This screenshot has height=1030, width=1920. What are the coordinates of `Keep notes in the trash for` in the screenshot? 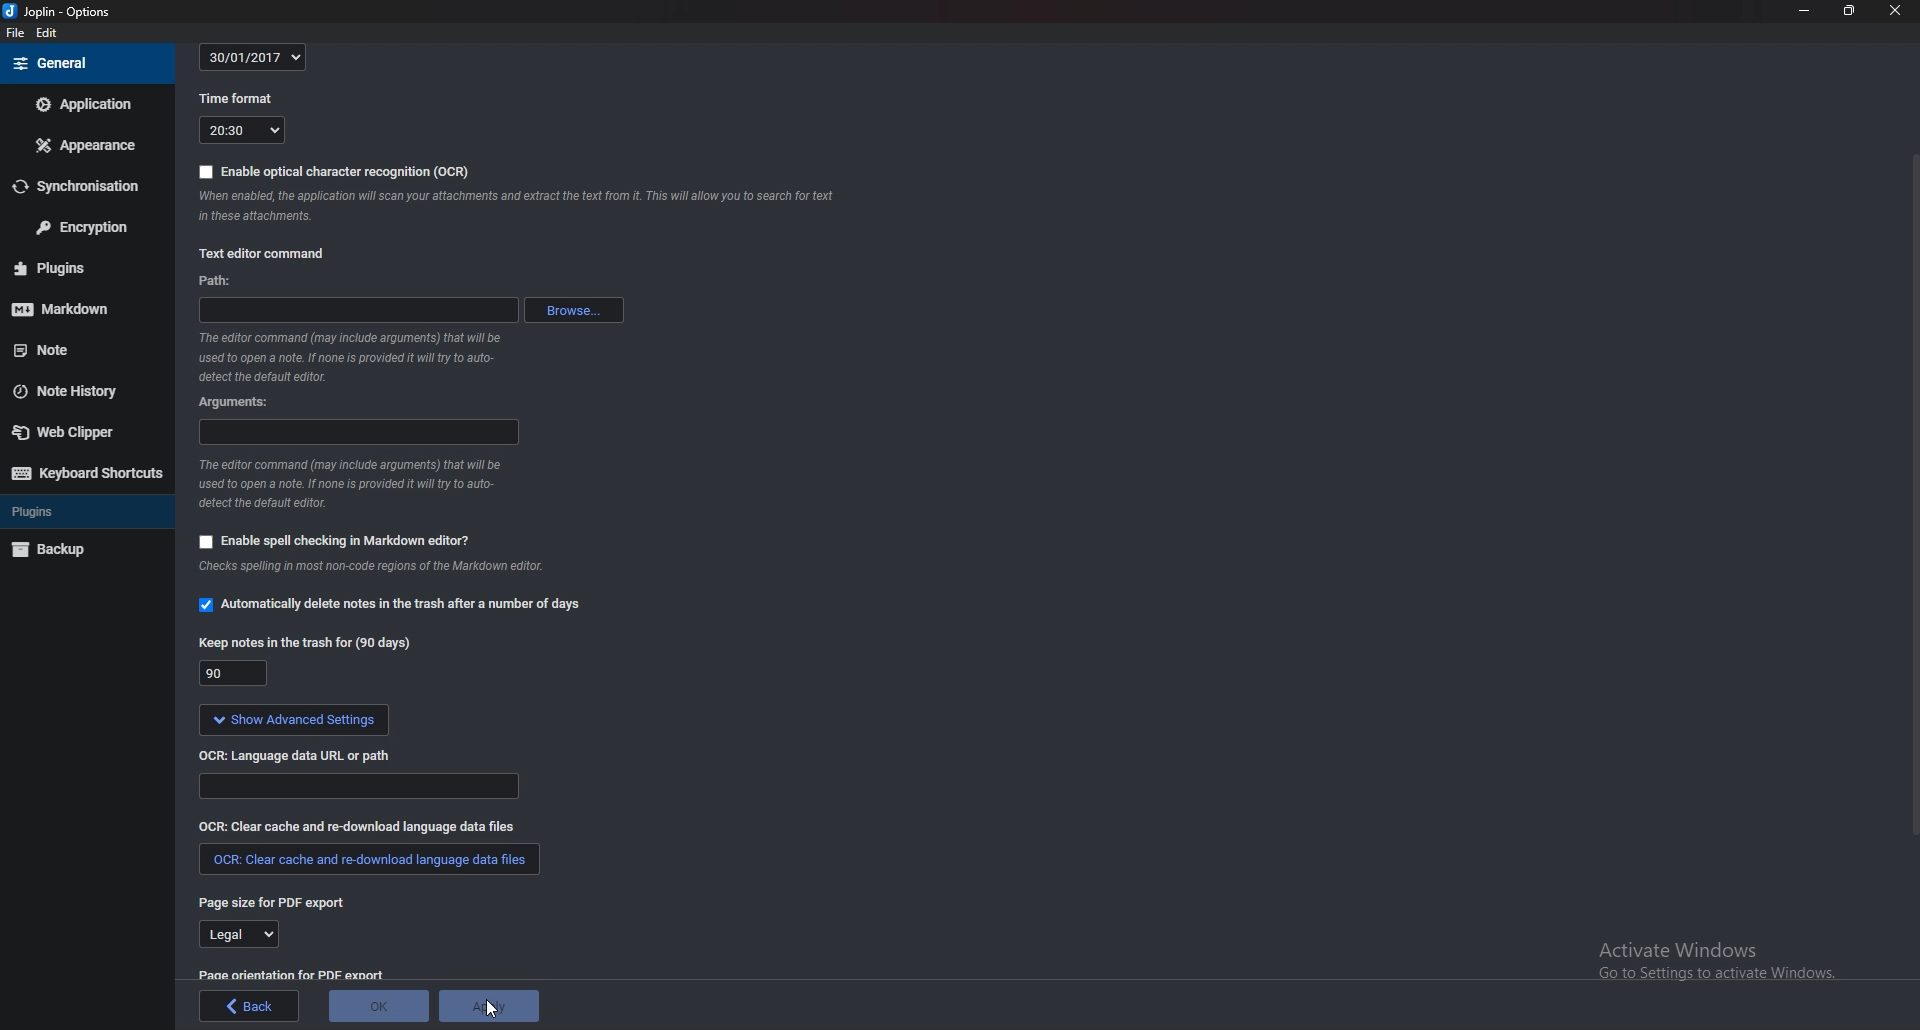 It's located at (303, 639).